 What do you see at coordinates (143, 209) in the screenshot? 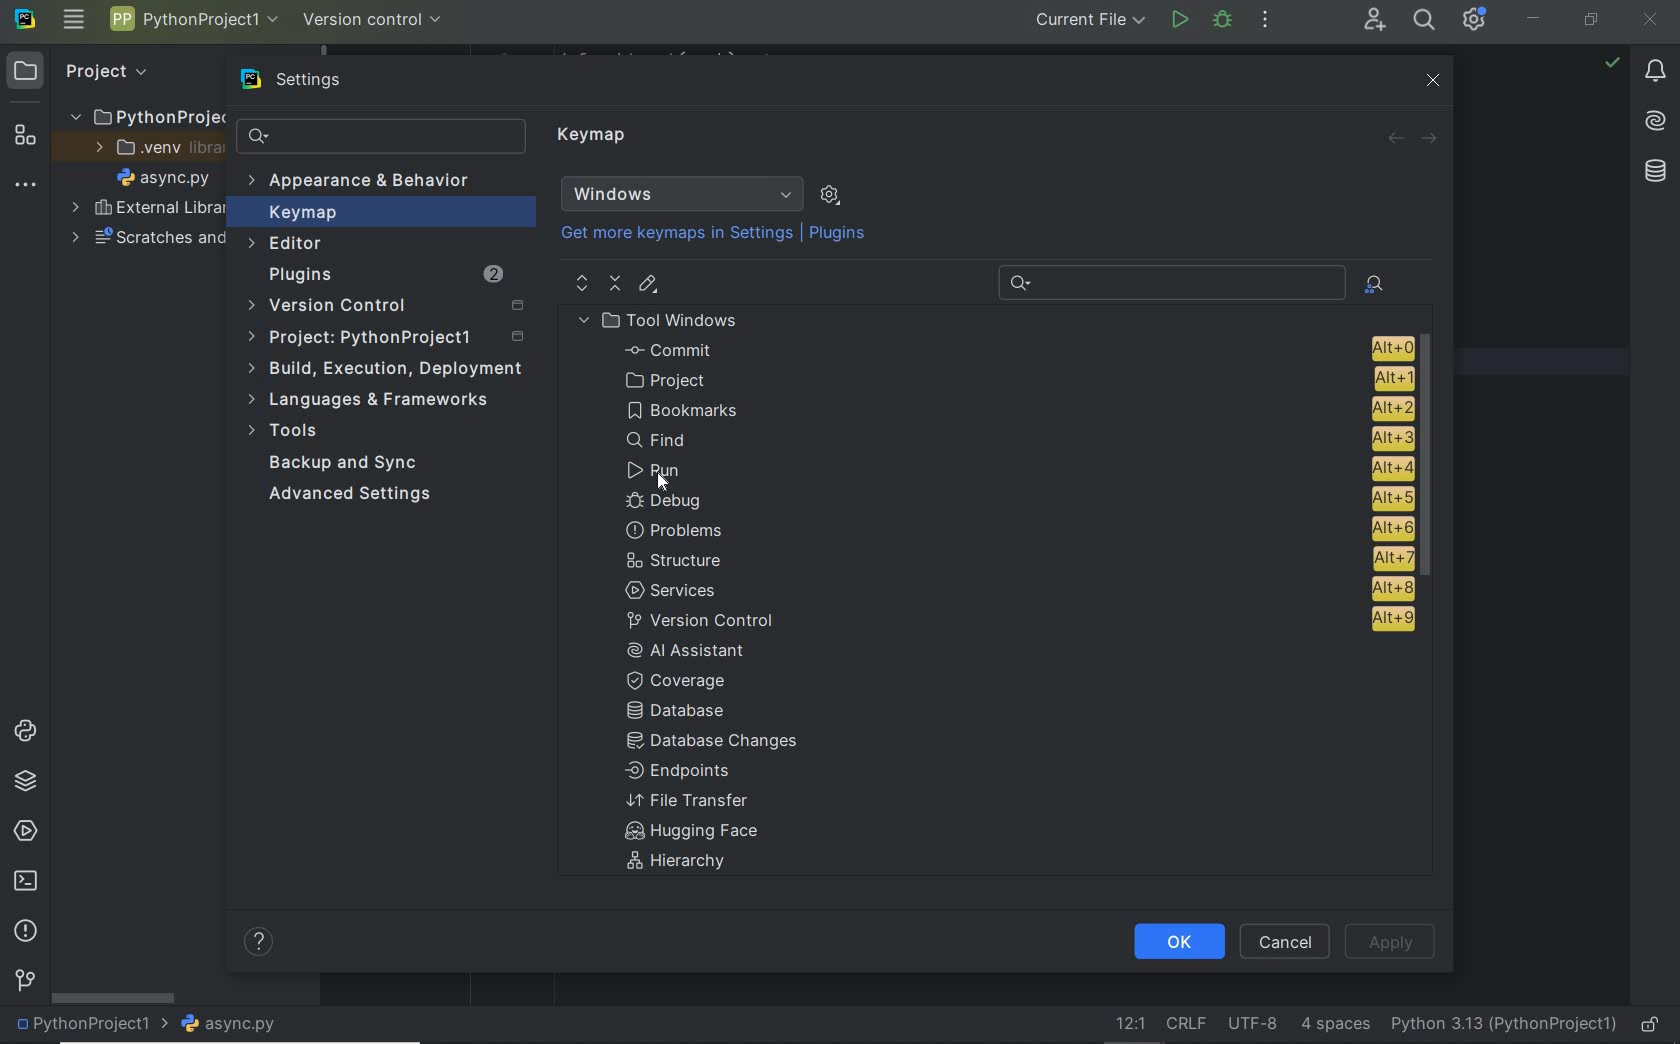
I see `External Libraries` at bounding box center [143, 209].